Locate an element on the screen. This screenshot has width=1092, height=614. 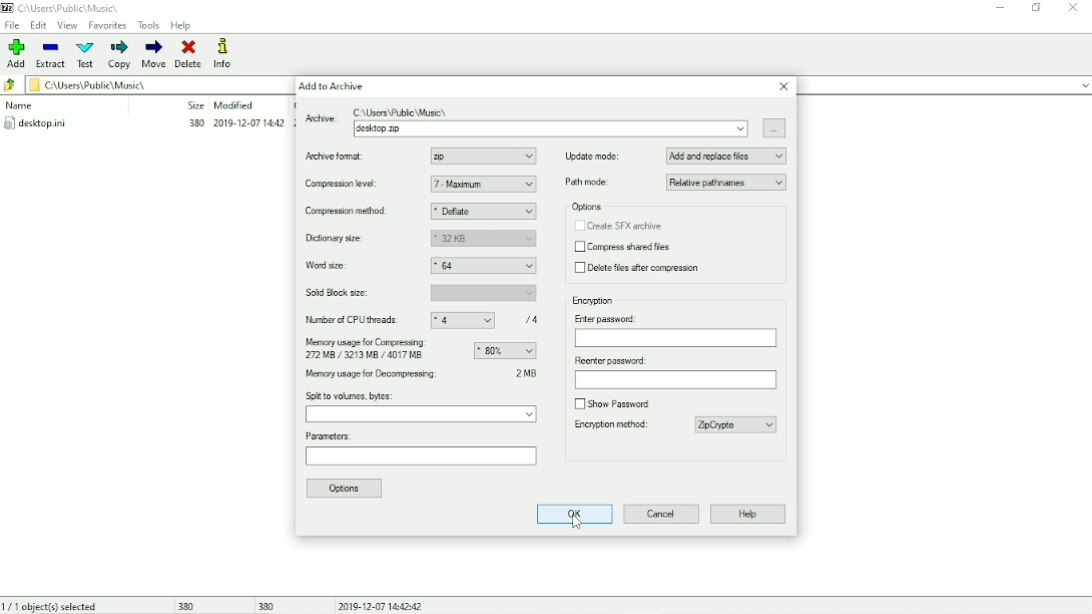
Compress shared files is located at coordinates (624, 248).